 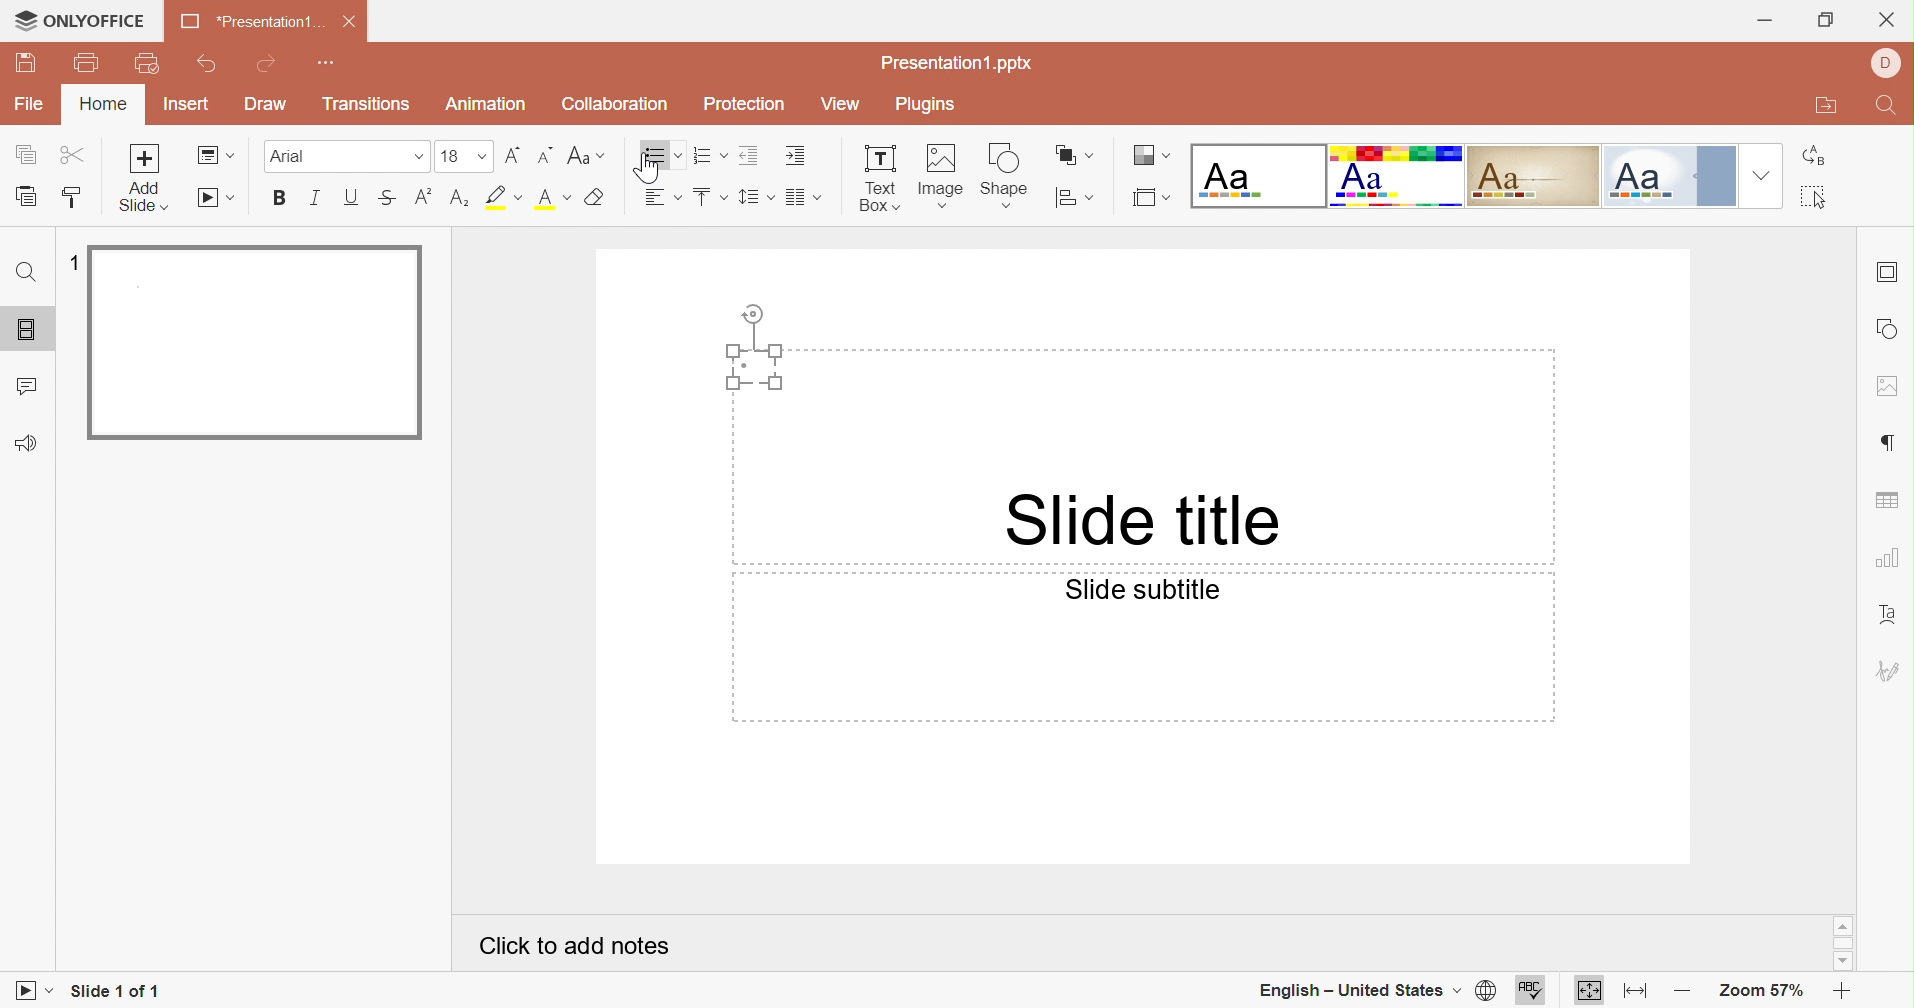 What do you see at coordinates (102, 107) in the screenshot?
I see `Home` at bounding box center [102, 107].